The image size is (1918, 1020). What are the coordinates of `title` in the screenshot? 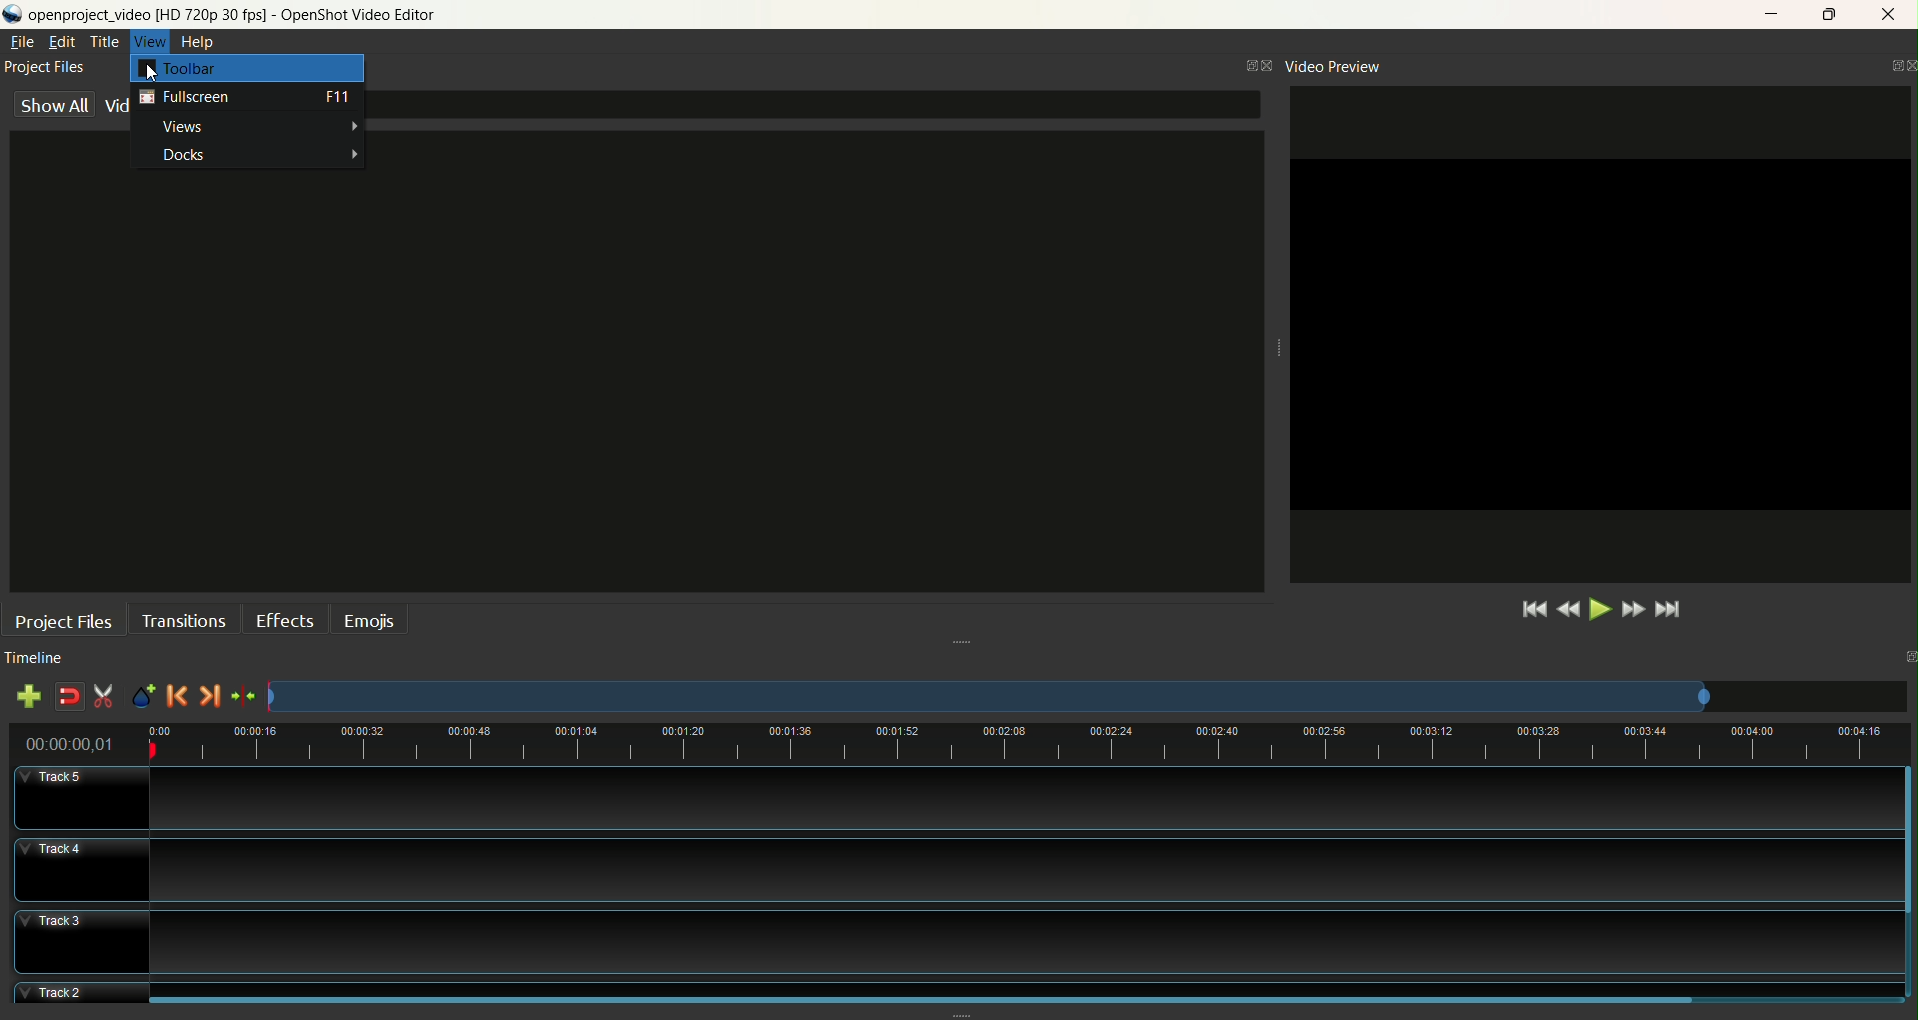 It's located at (106, 41).